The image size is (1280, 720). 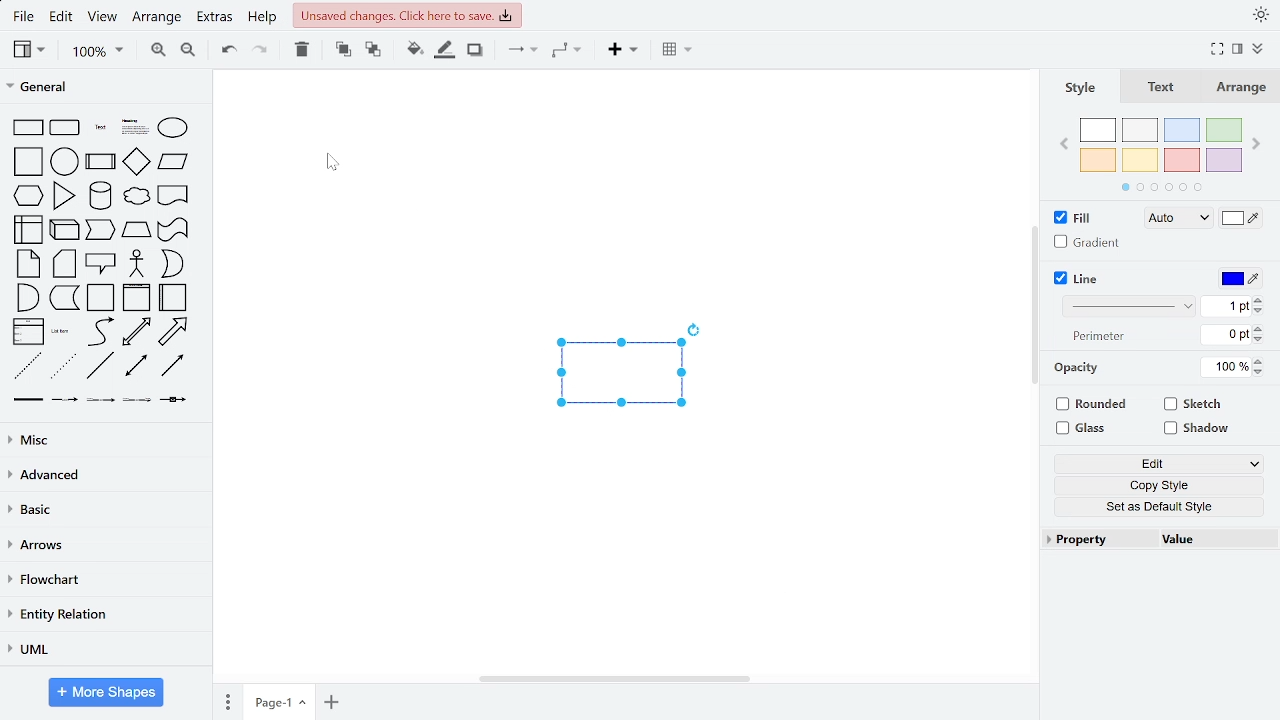 What do you see at coordinates (1160, 155) in the screenshot?
I see `colors` at bounding box center [1160, 155].